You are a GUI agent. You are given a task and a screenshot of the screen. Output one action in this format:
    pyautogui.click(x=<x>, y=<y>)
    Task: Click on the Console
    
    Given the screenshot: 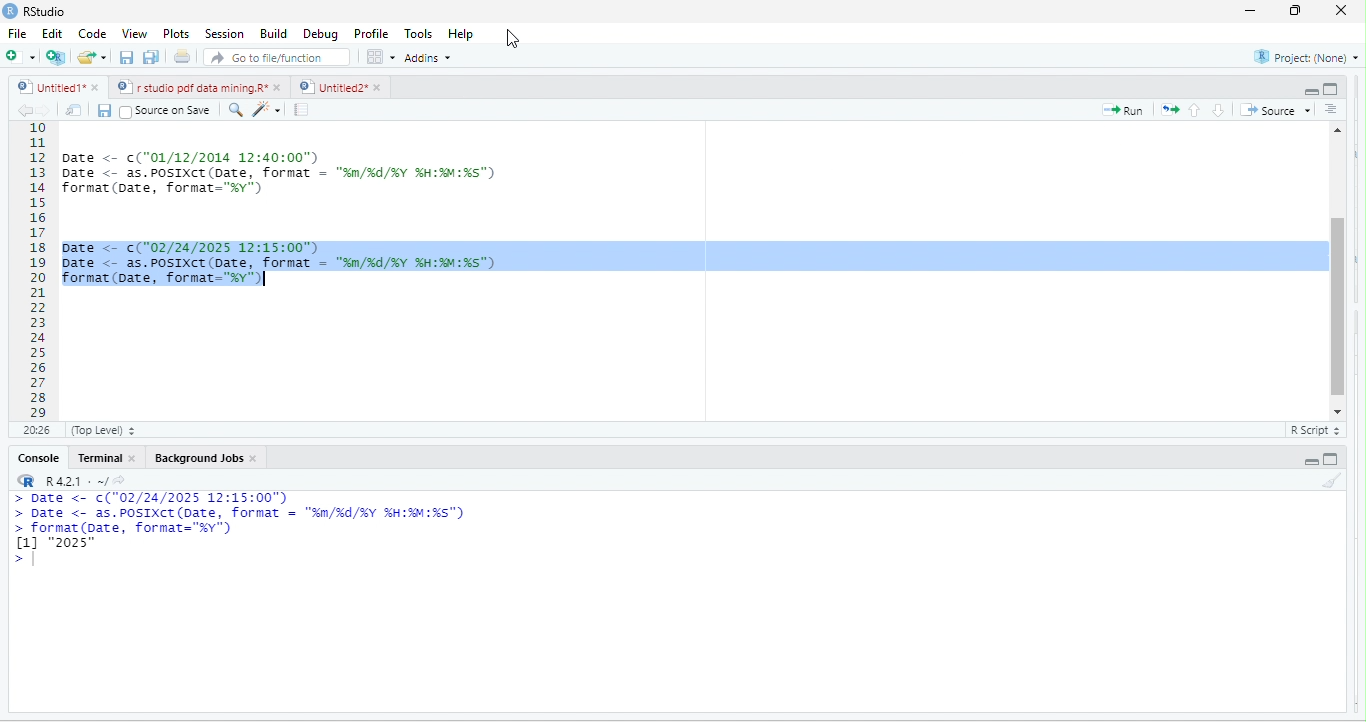 What is the action you would take?
    pyautogui.click(x=38, y=459)
    